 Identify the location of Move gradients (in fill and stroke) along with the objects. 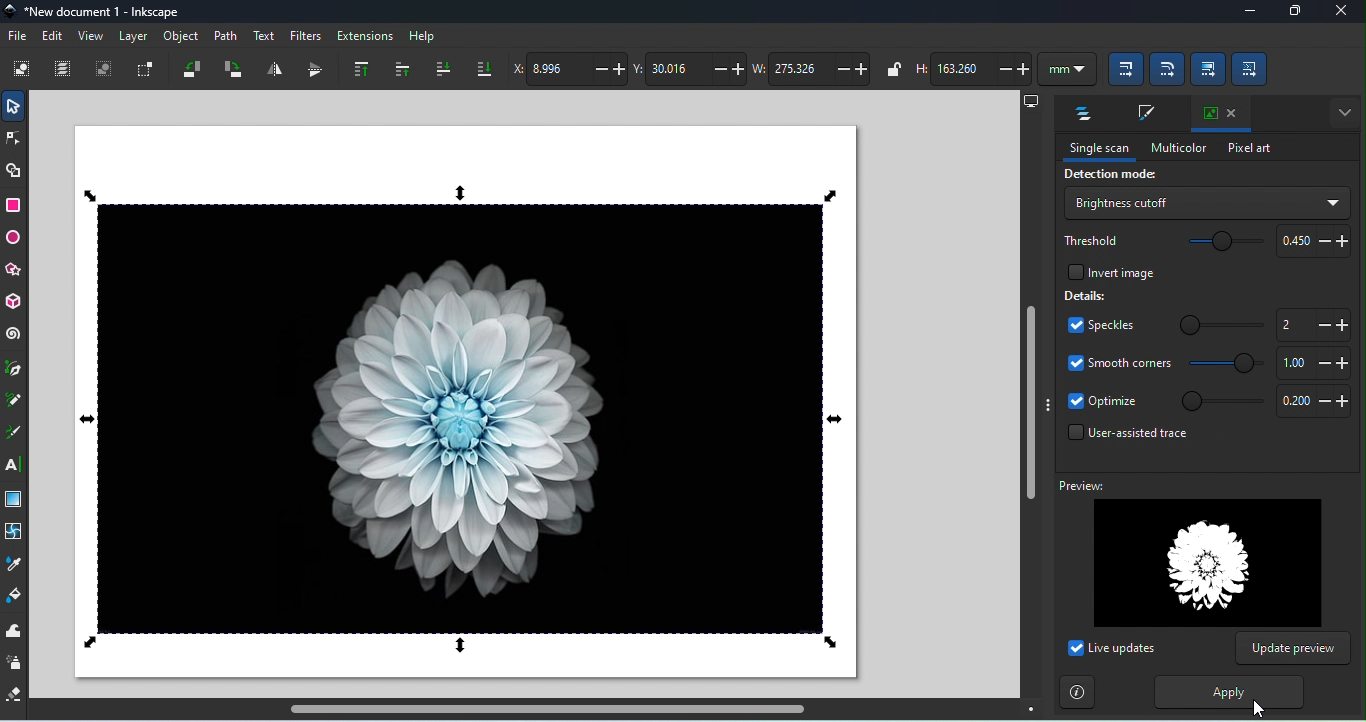
(1206, 67).